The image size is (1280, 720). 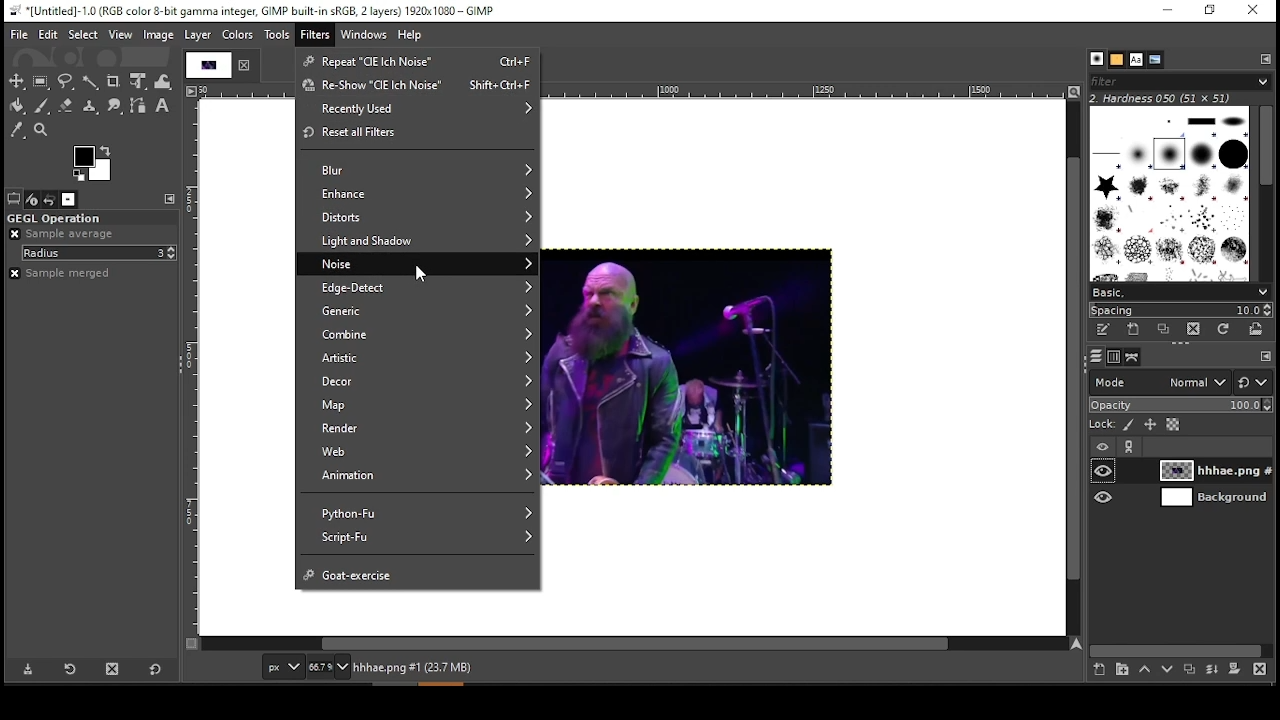 What do you see at coordinates (1264, 356) in the screenshot?
I see `configure this tab` at bounding box center [1264, 356].